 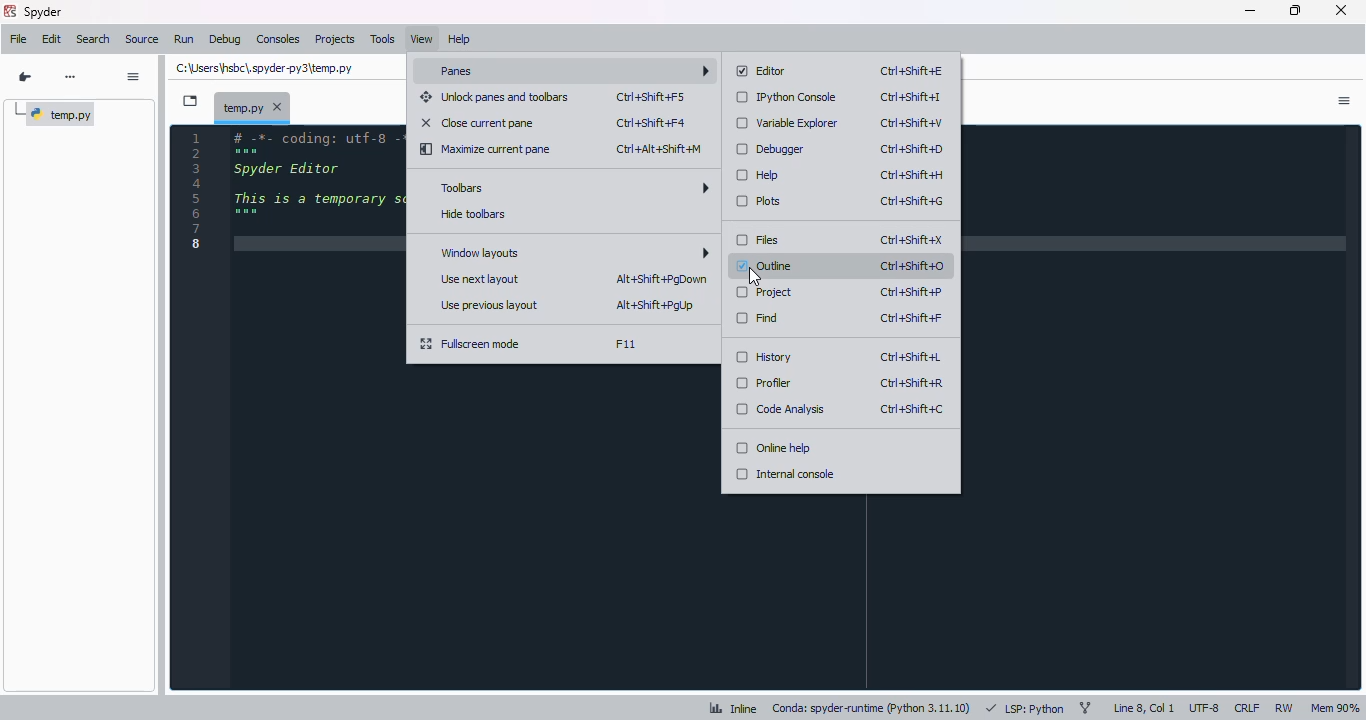 I want to click on shortcut for code analysis, so click(x=912, y=409).